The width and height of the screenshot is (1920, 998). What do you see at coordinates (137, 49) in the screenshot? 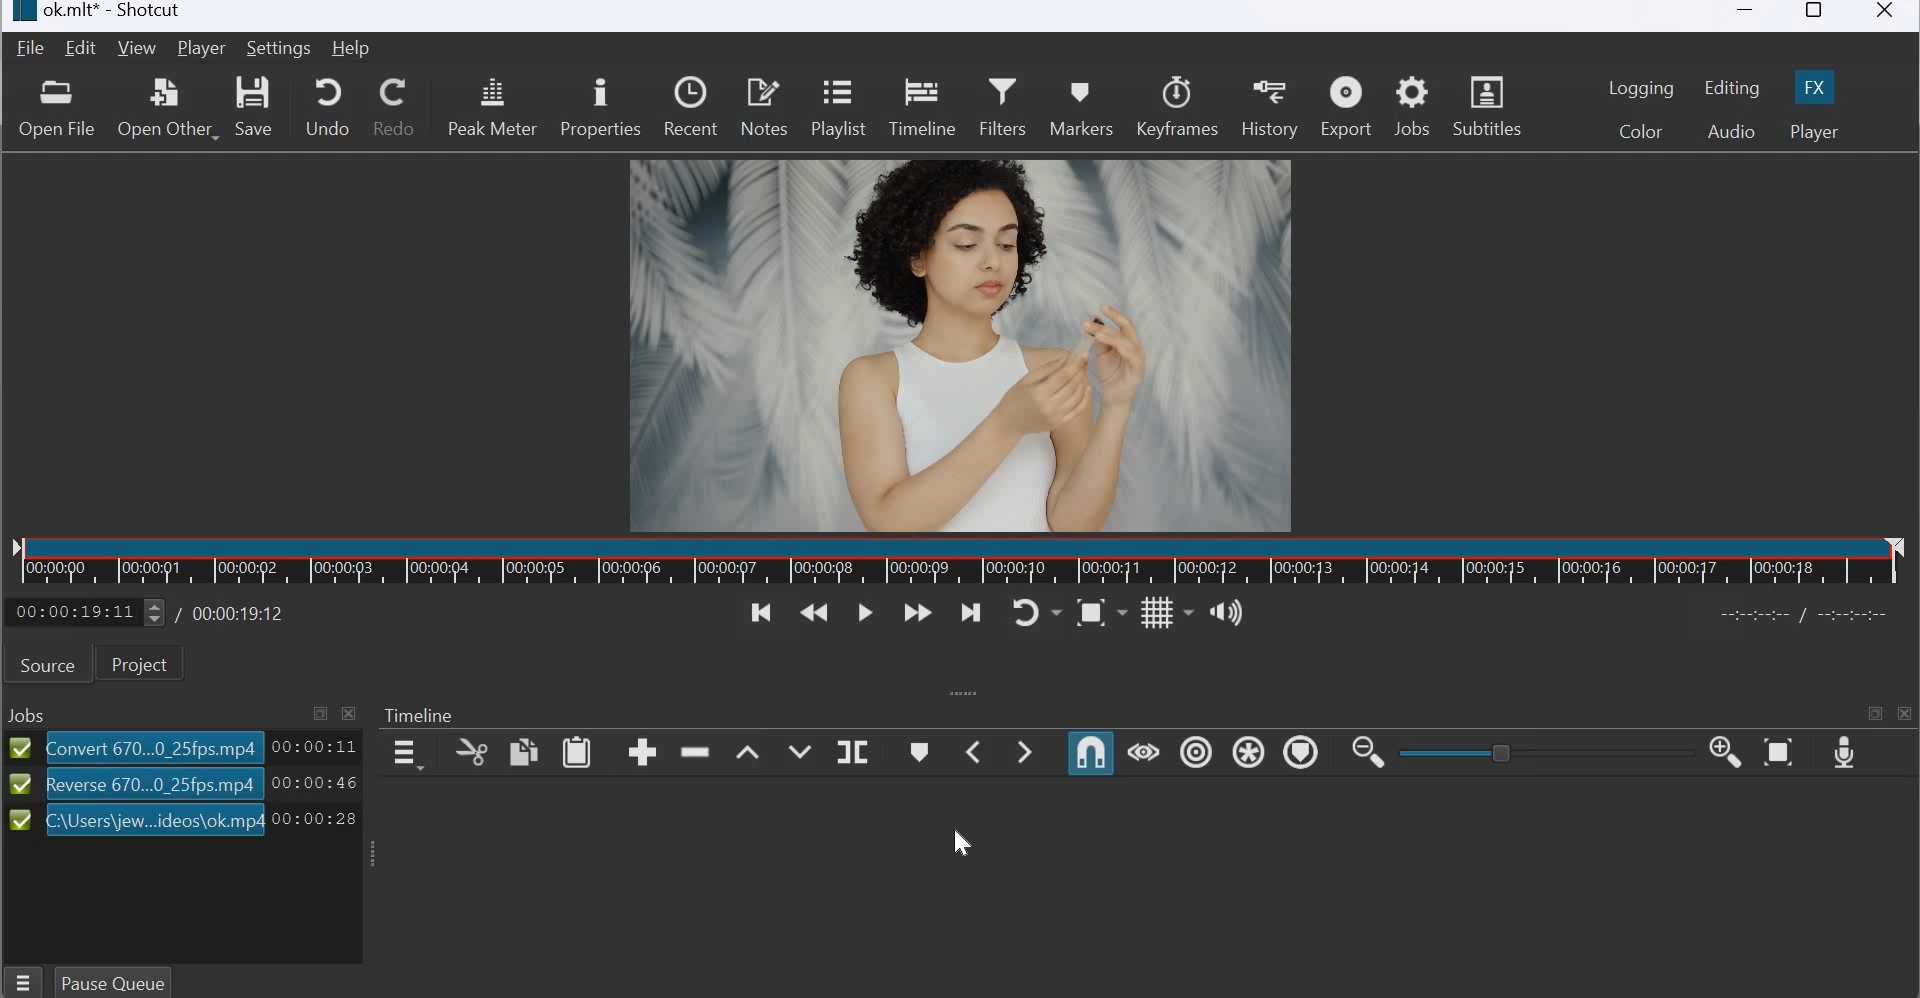
I see `View` at bounding box center [137, 49].